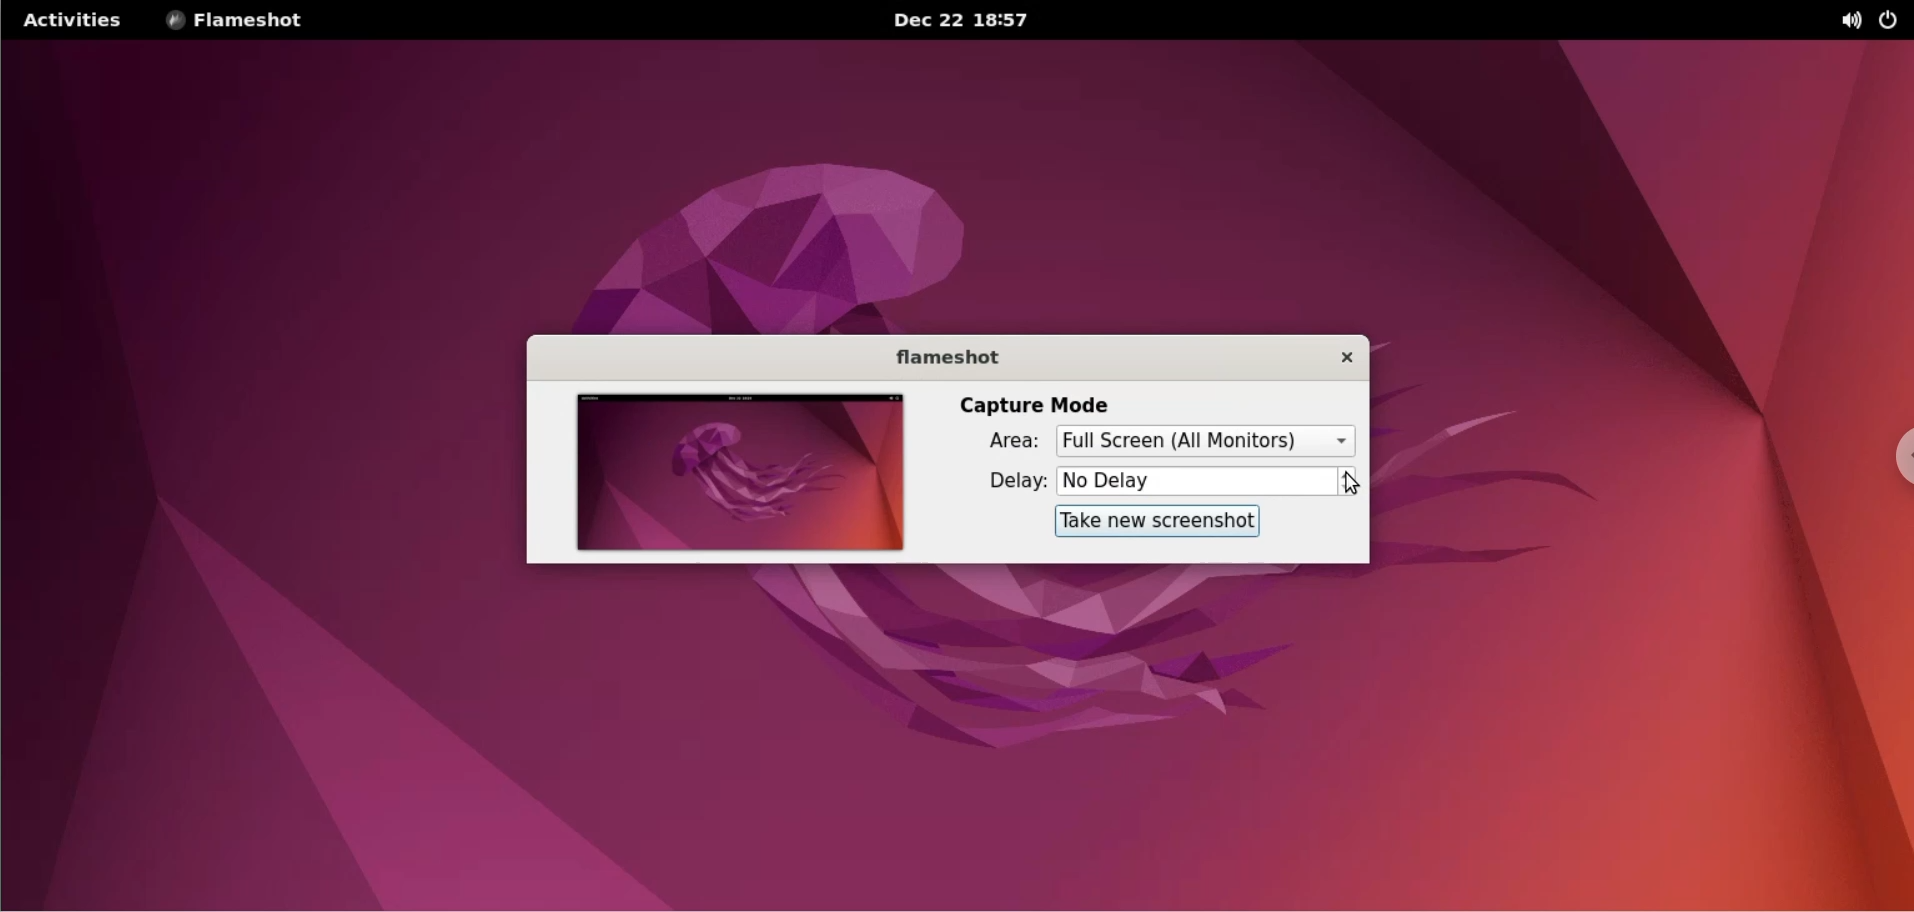  Describe the element at coordinates (1352, 487) in the screenshot. I see `cursor` at that location.